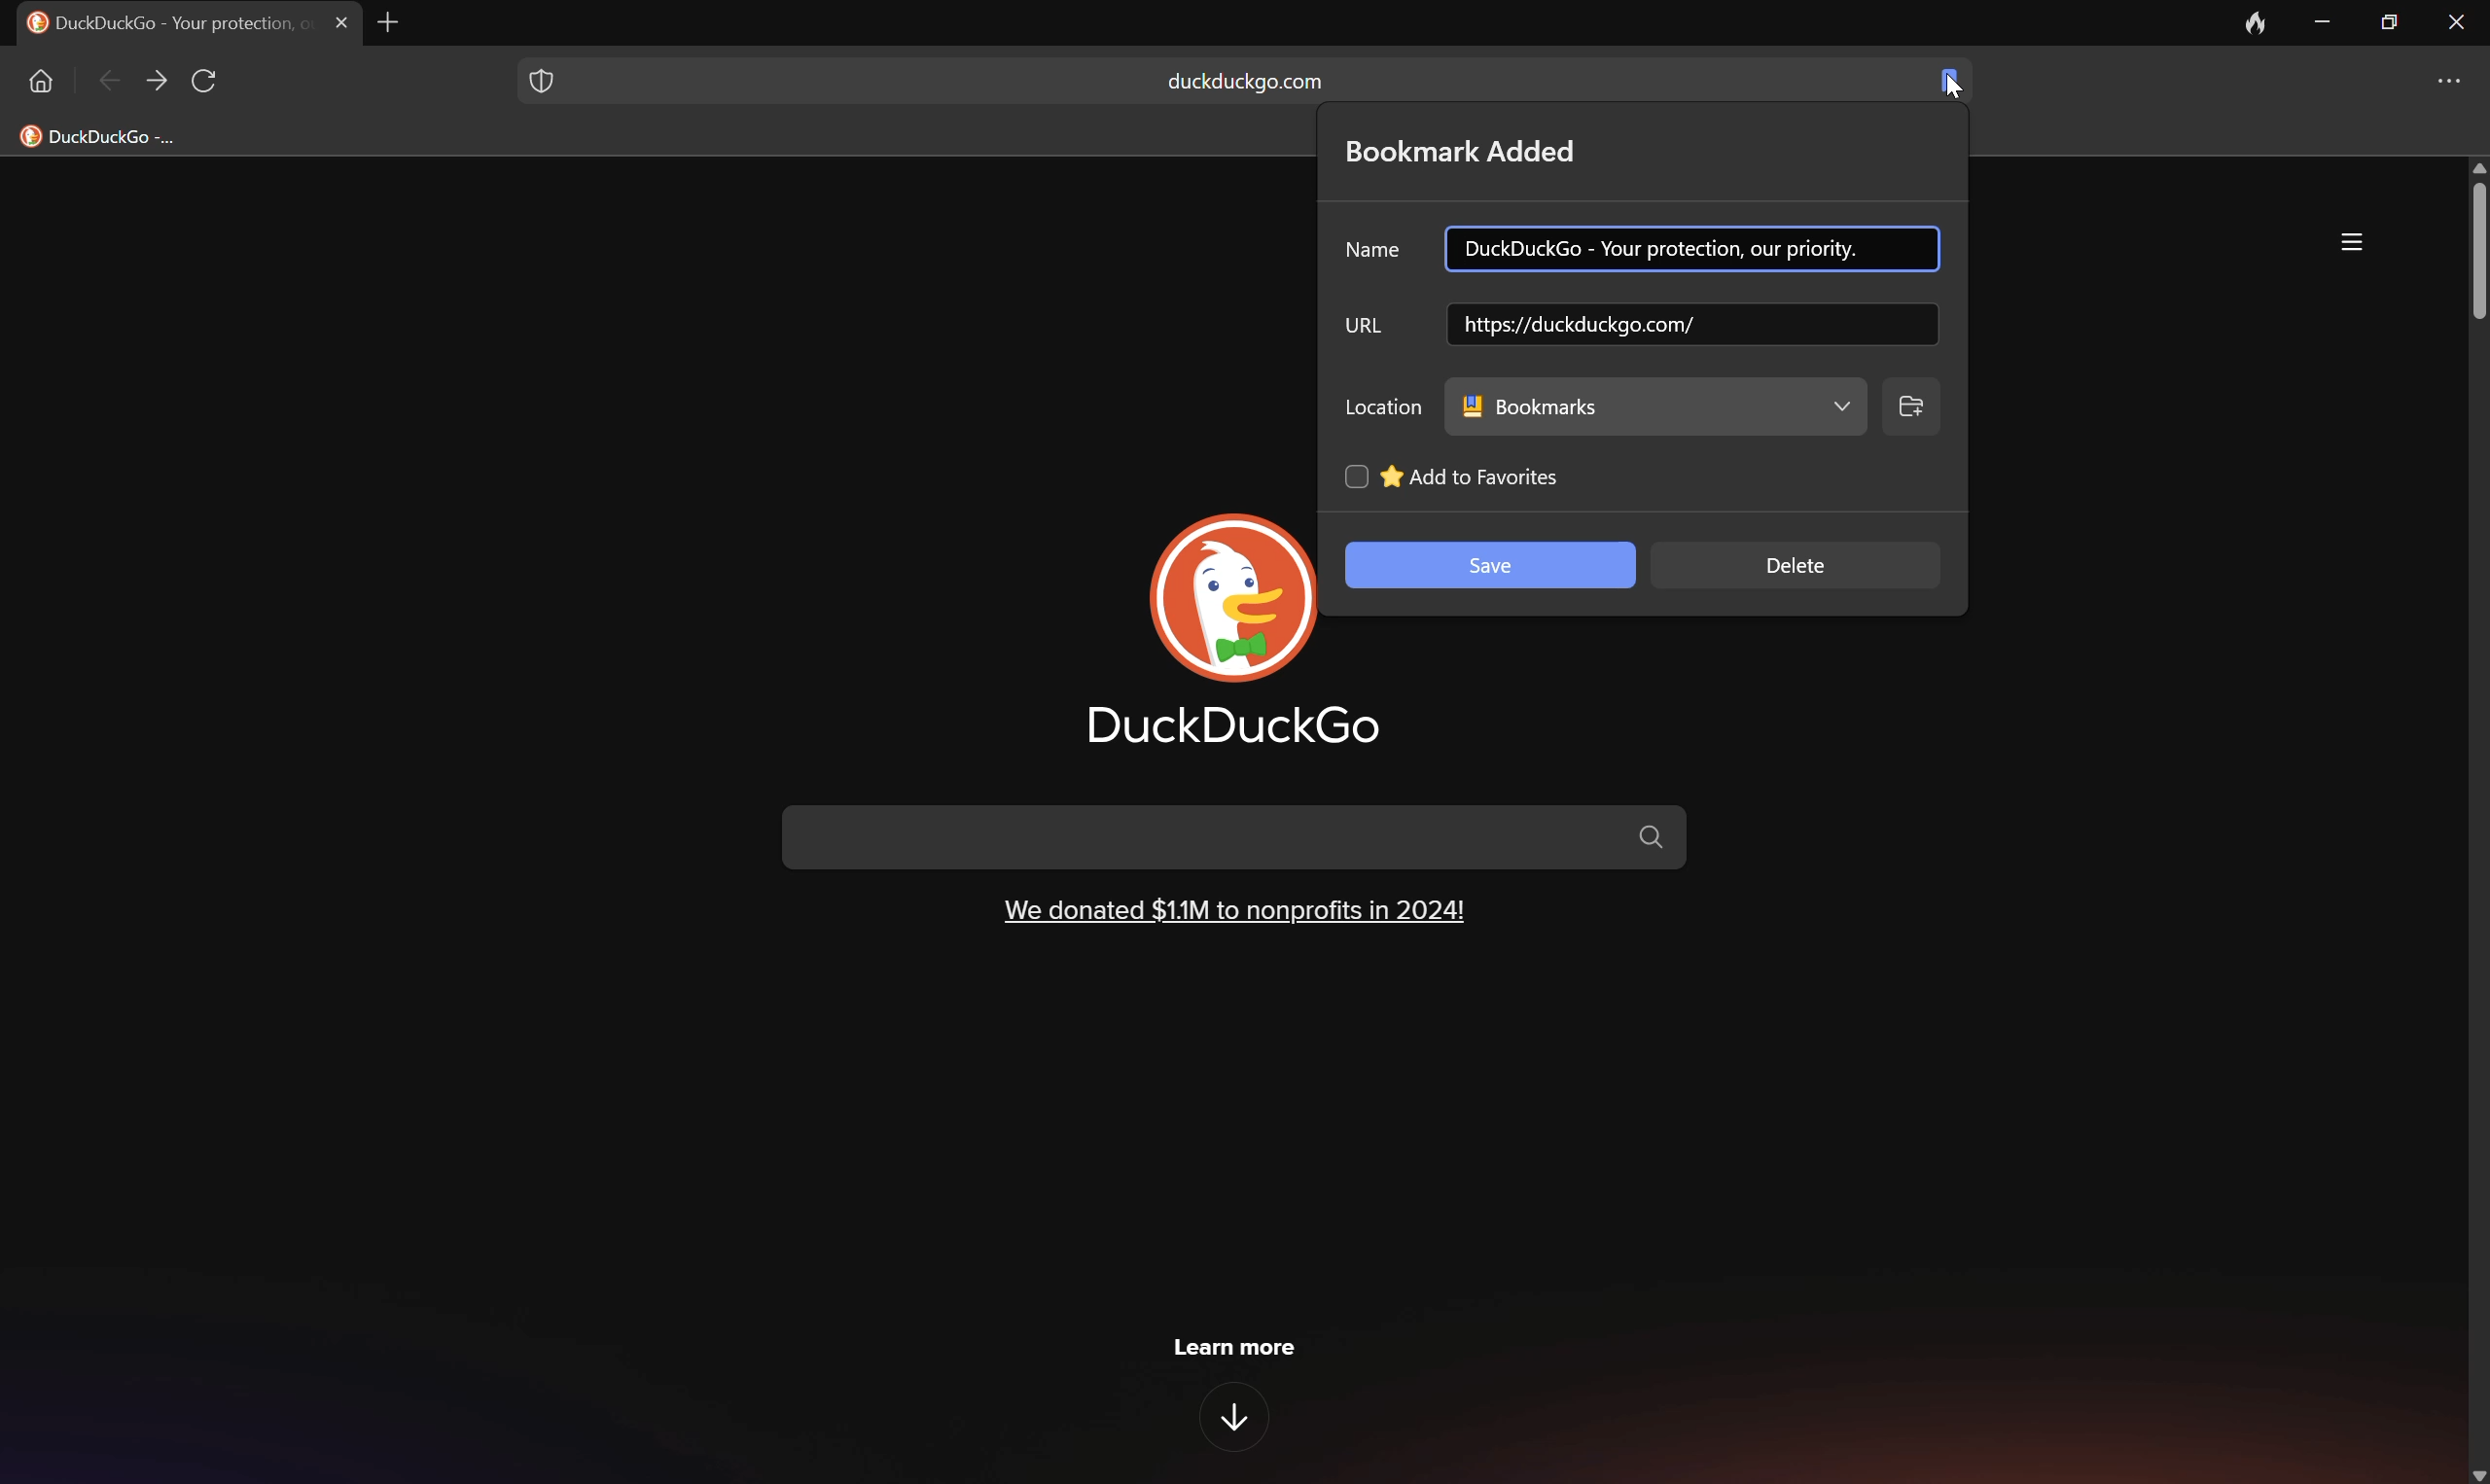 The width and height of the screenshot is (2490, 1484). What do you see at coordinates (2328, 22) in the screenshot?
I see `Minimize` at bounding box center [2328, 22].